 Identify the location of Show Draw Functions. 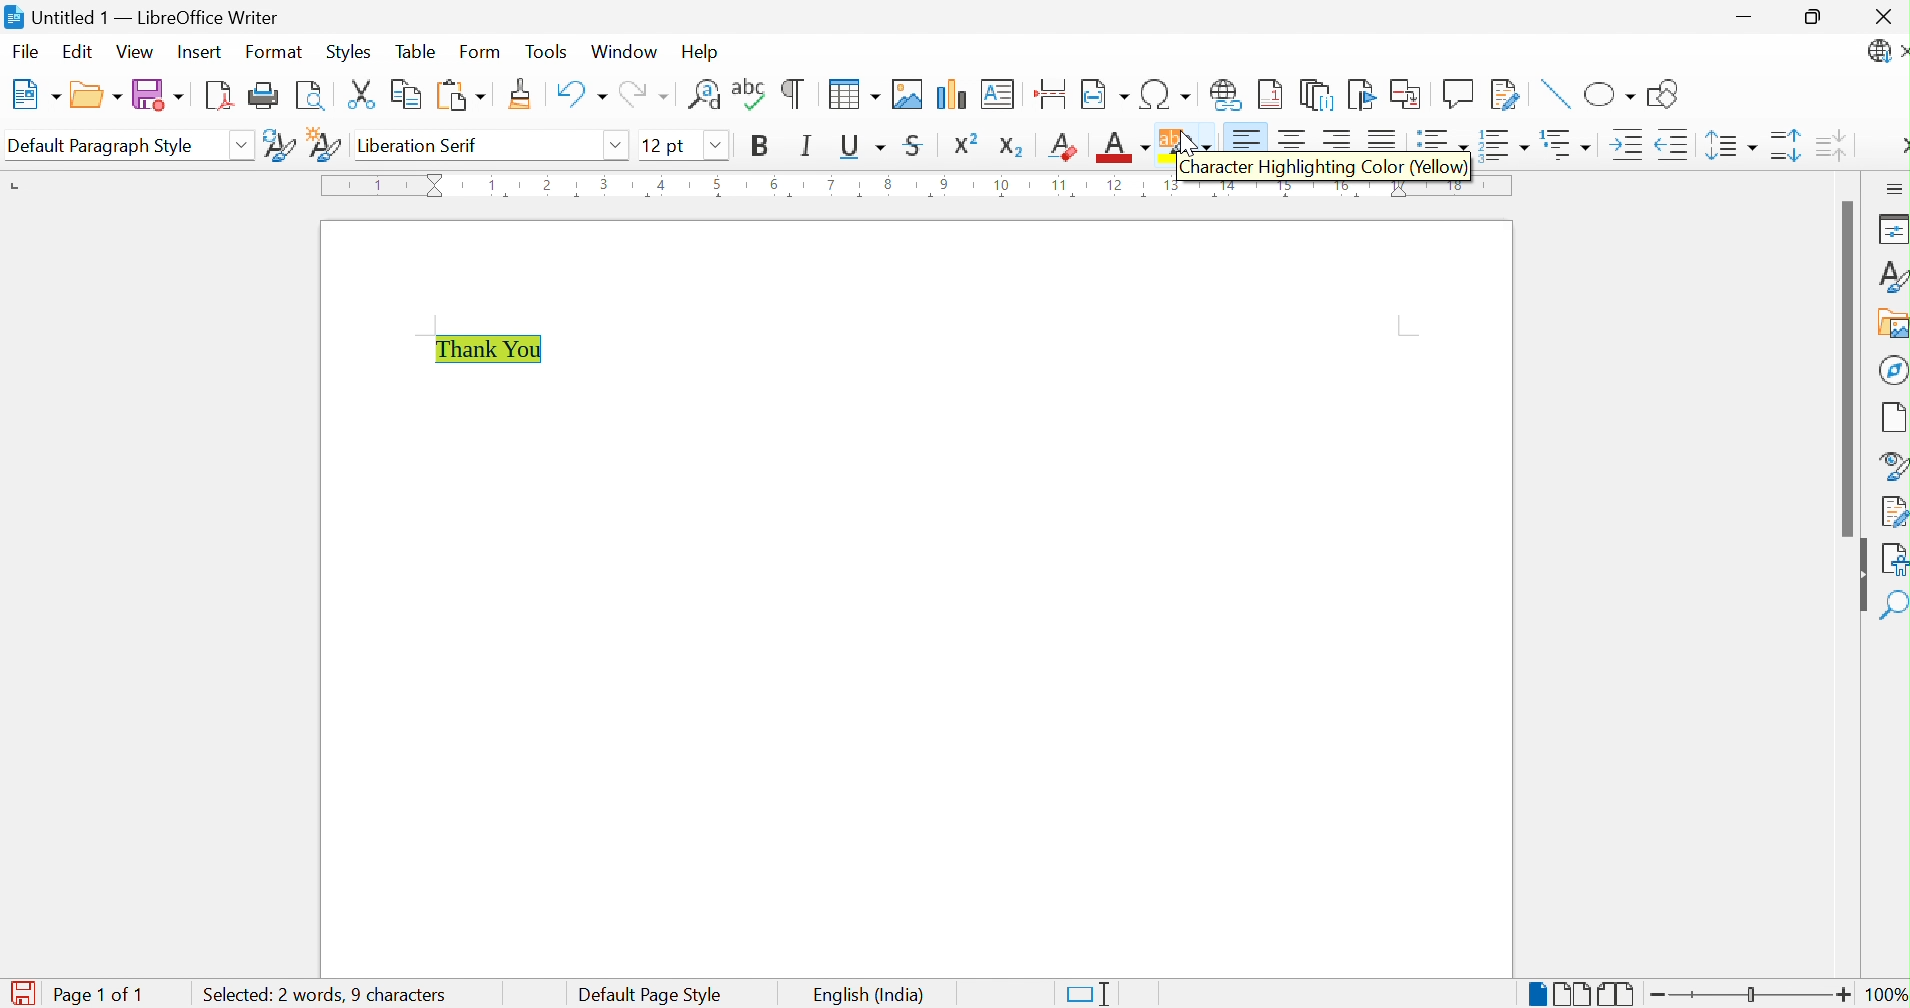
(1665, 94).